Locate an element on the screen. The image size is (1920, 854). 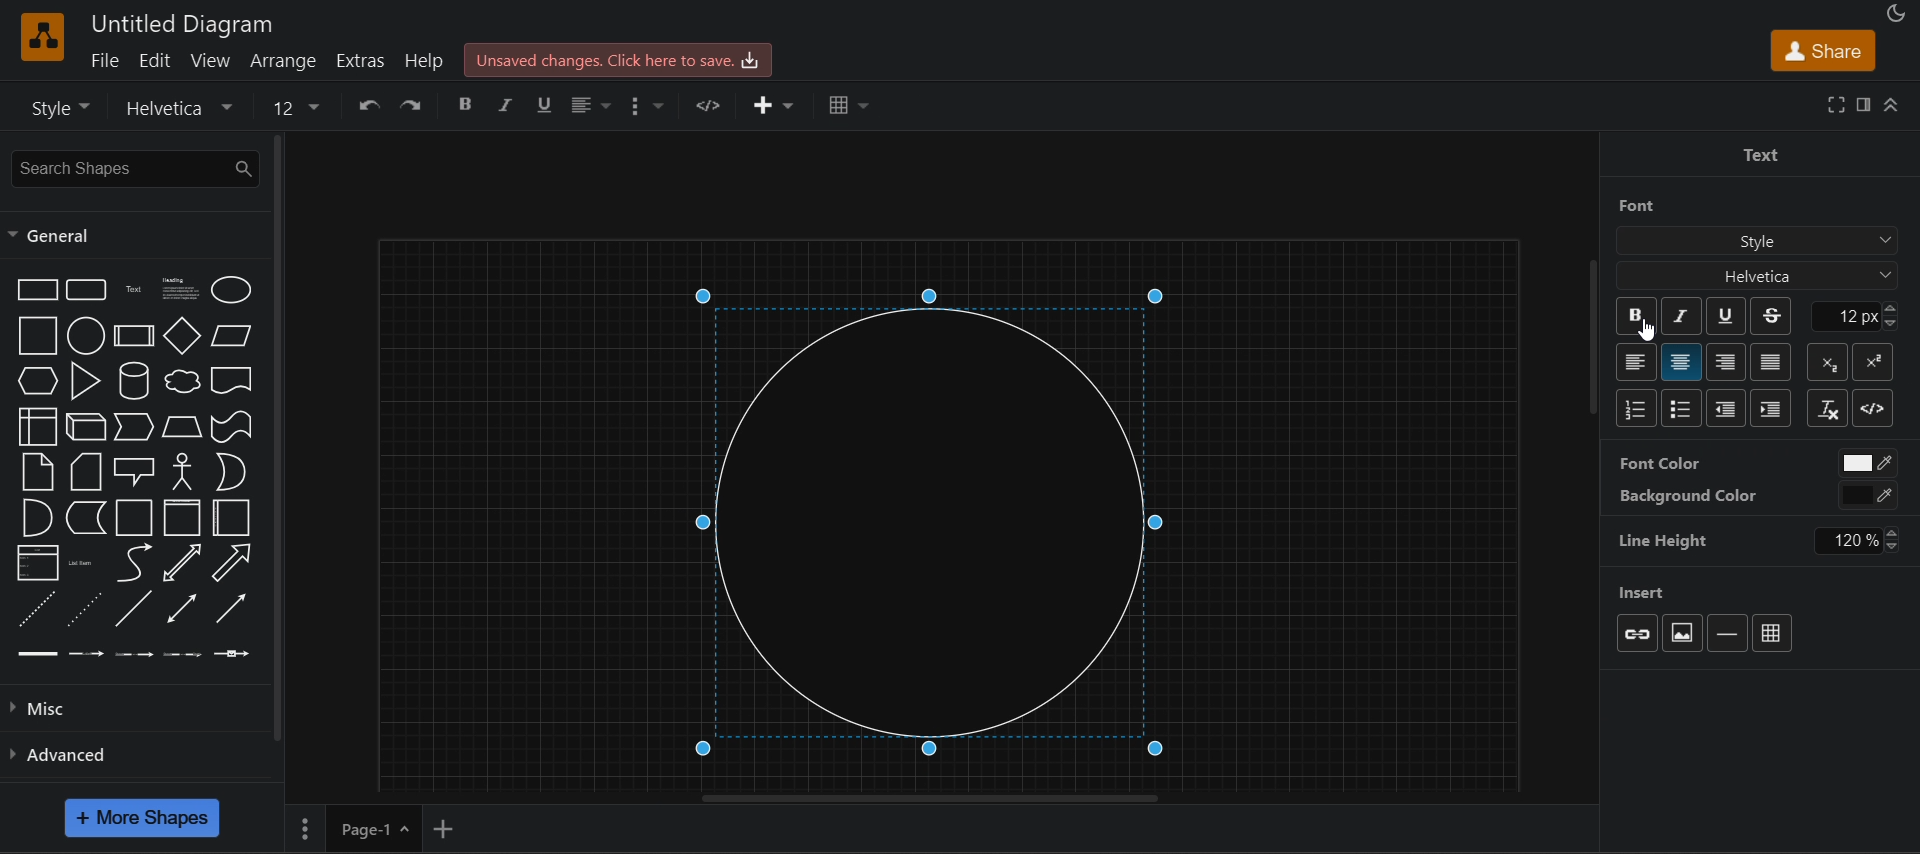
insert is located at coordinates (770, 106).